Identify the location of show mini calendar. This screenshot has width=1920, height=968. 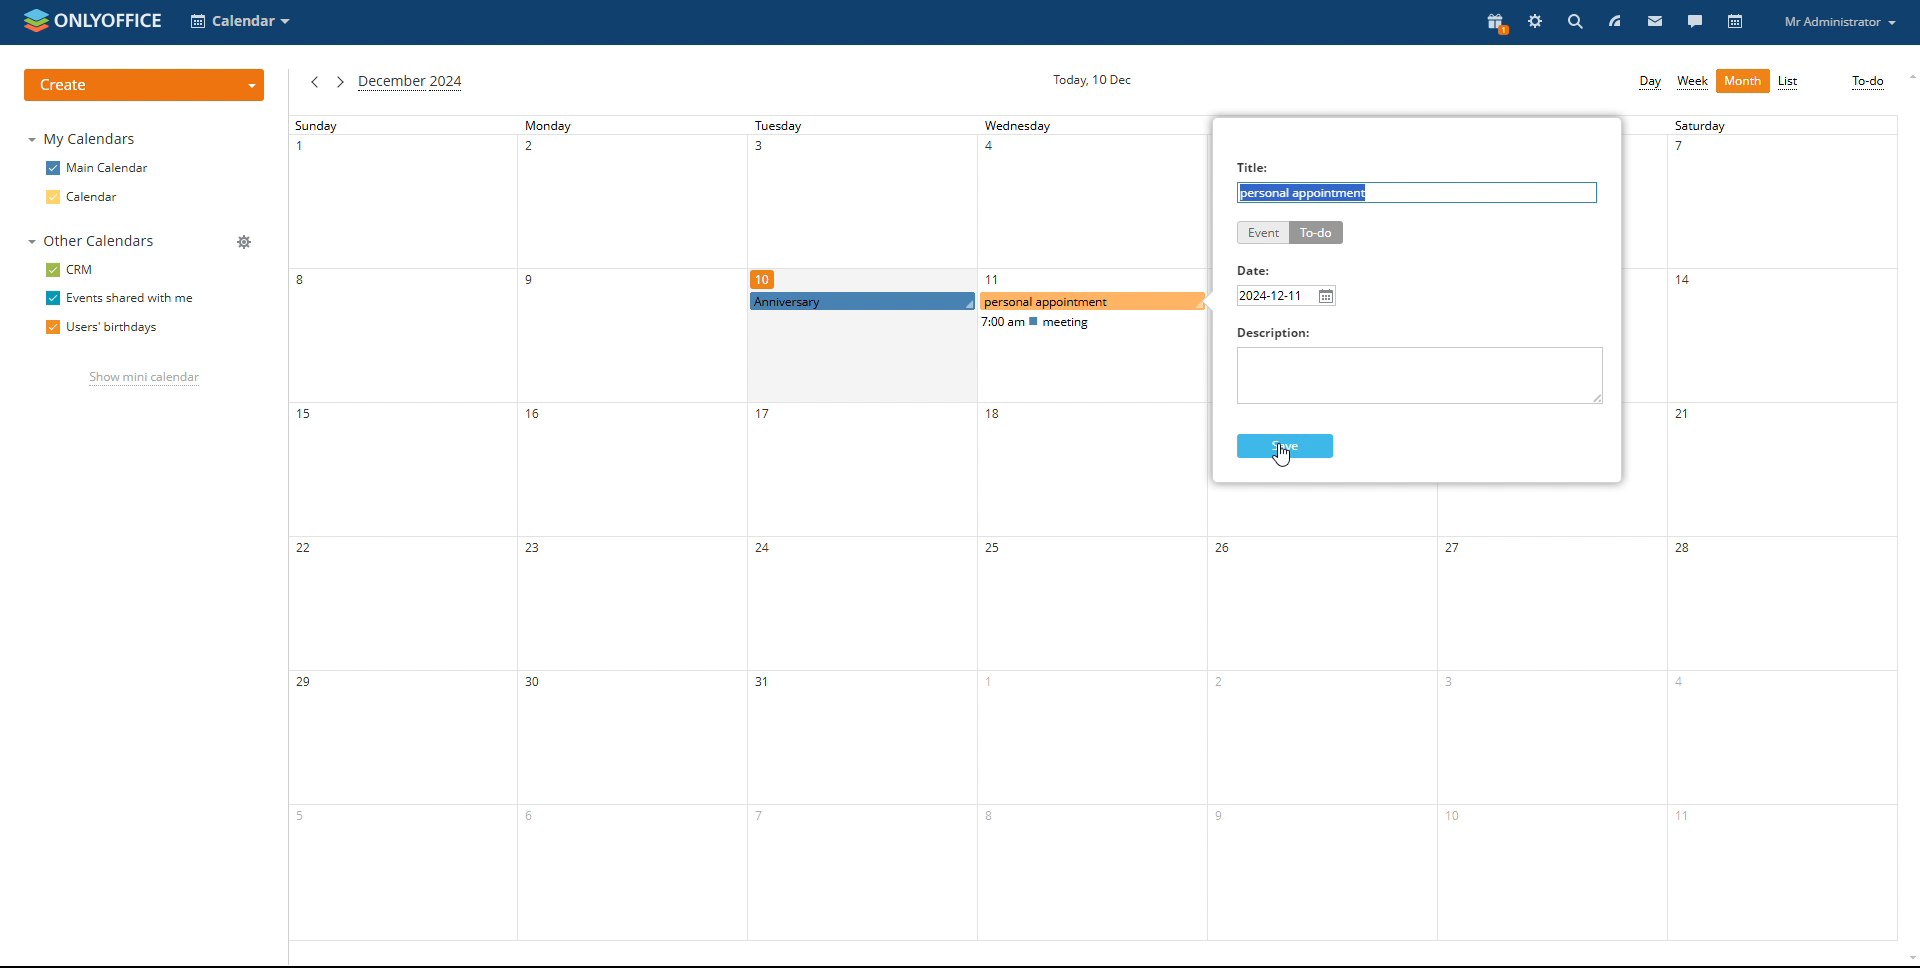
(143, 380).